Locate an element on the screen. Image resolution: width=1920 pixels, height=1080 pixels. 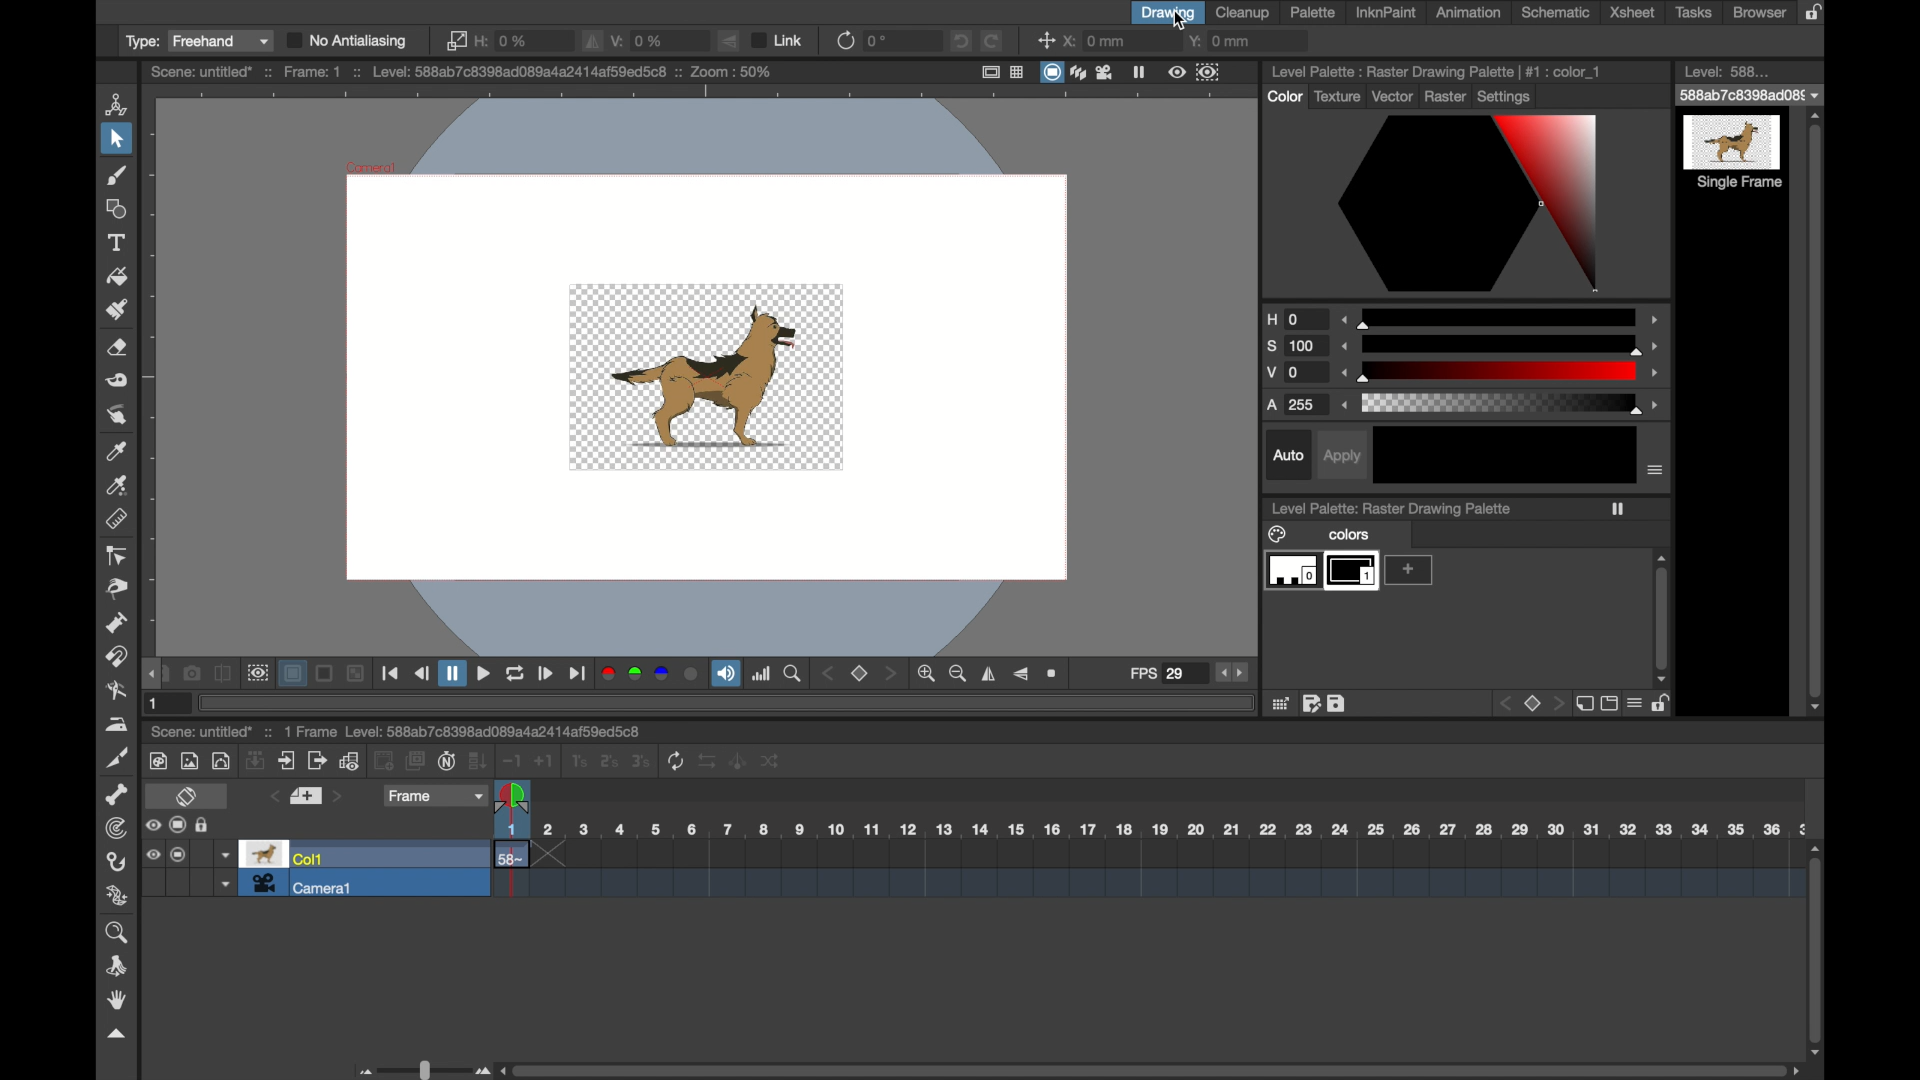
eye and pause is located at coordinates (174, 862).